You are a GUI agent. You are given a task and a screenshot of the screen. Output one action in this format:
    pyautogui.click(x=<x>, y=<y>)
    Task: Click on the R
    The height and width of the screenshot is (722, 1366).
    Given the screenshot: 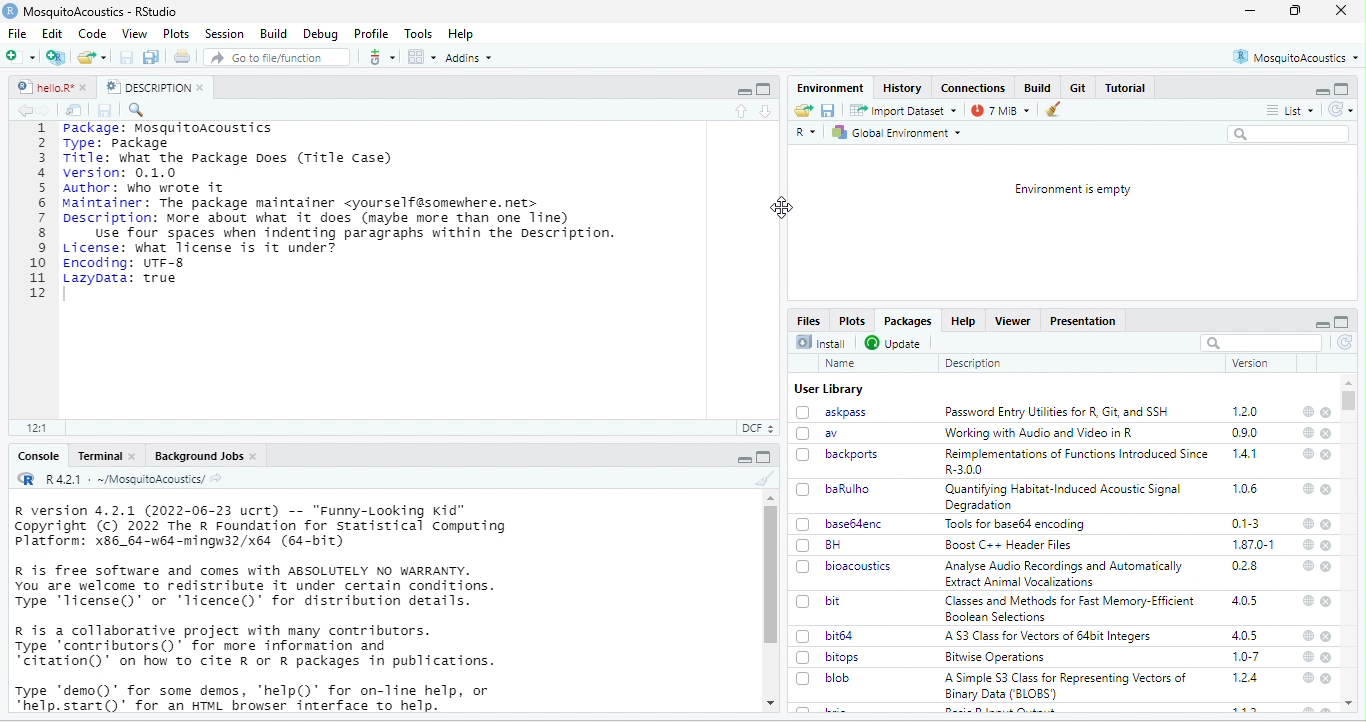 What is the action you would take?
    pyautogui.click(x=806, y=134)
    